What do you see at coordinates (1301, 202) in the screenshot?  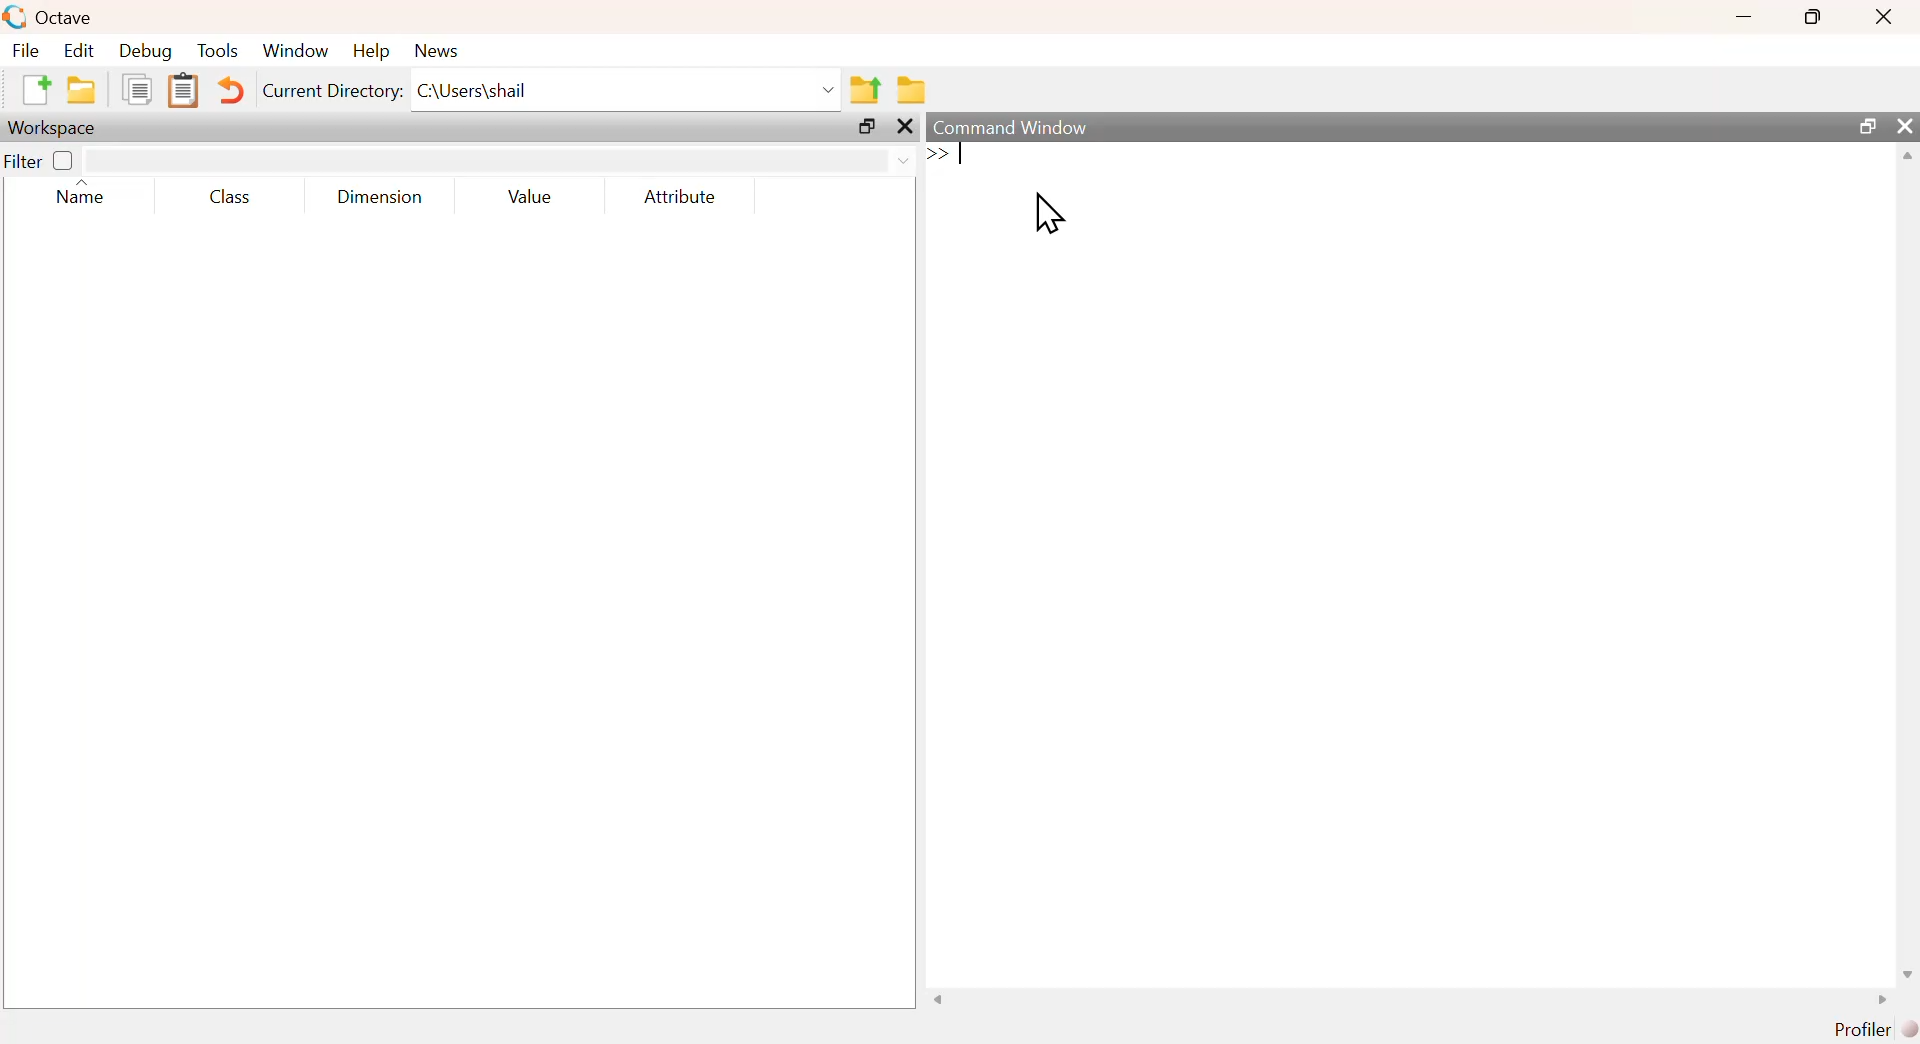 I see `commands` at bounding box center [1301, 202].